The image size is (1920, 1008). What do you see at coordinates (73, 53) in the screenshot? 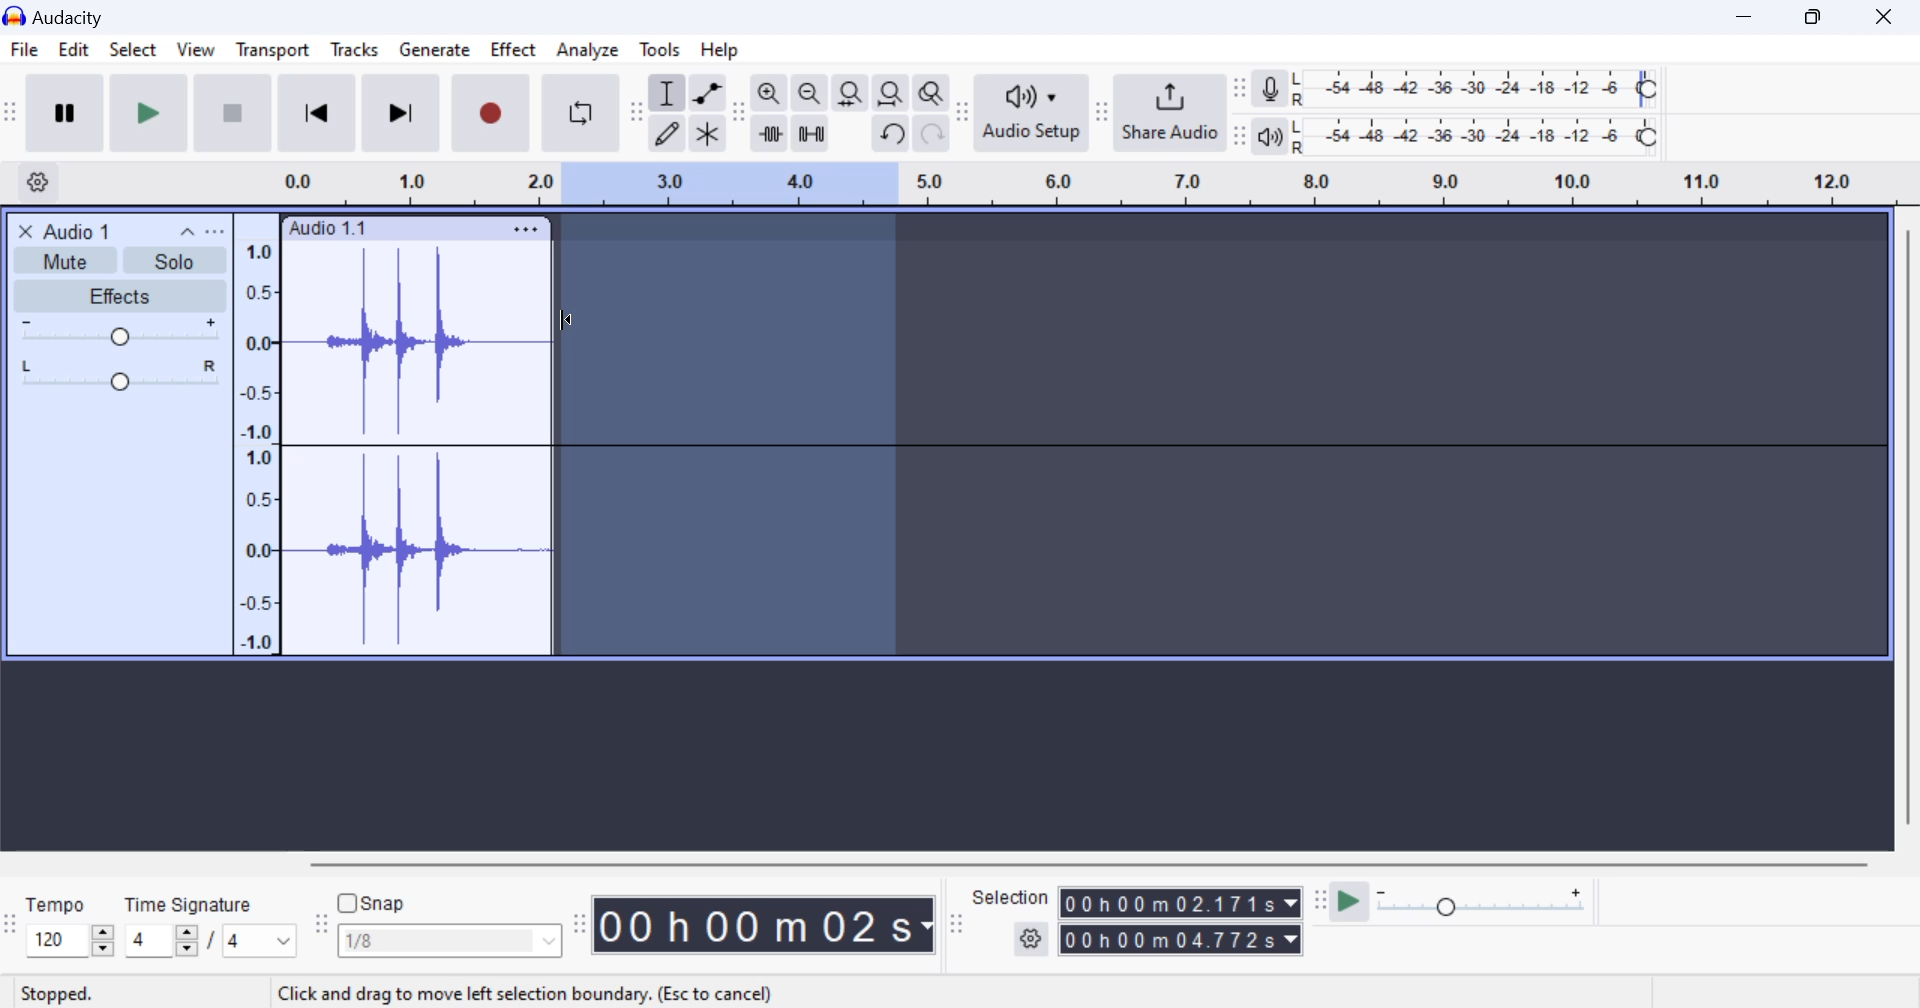
I see `Edit` at bounding box center [73, 53].